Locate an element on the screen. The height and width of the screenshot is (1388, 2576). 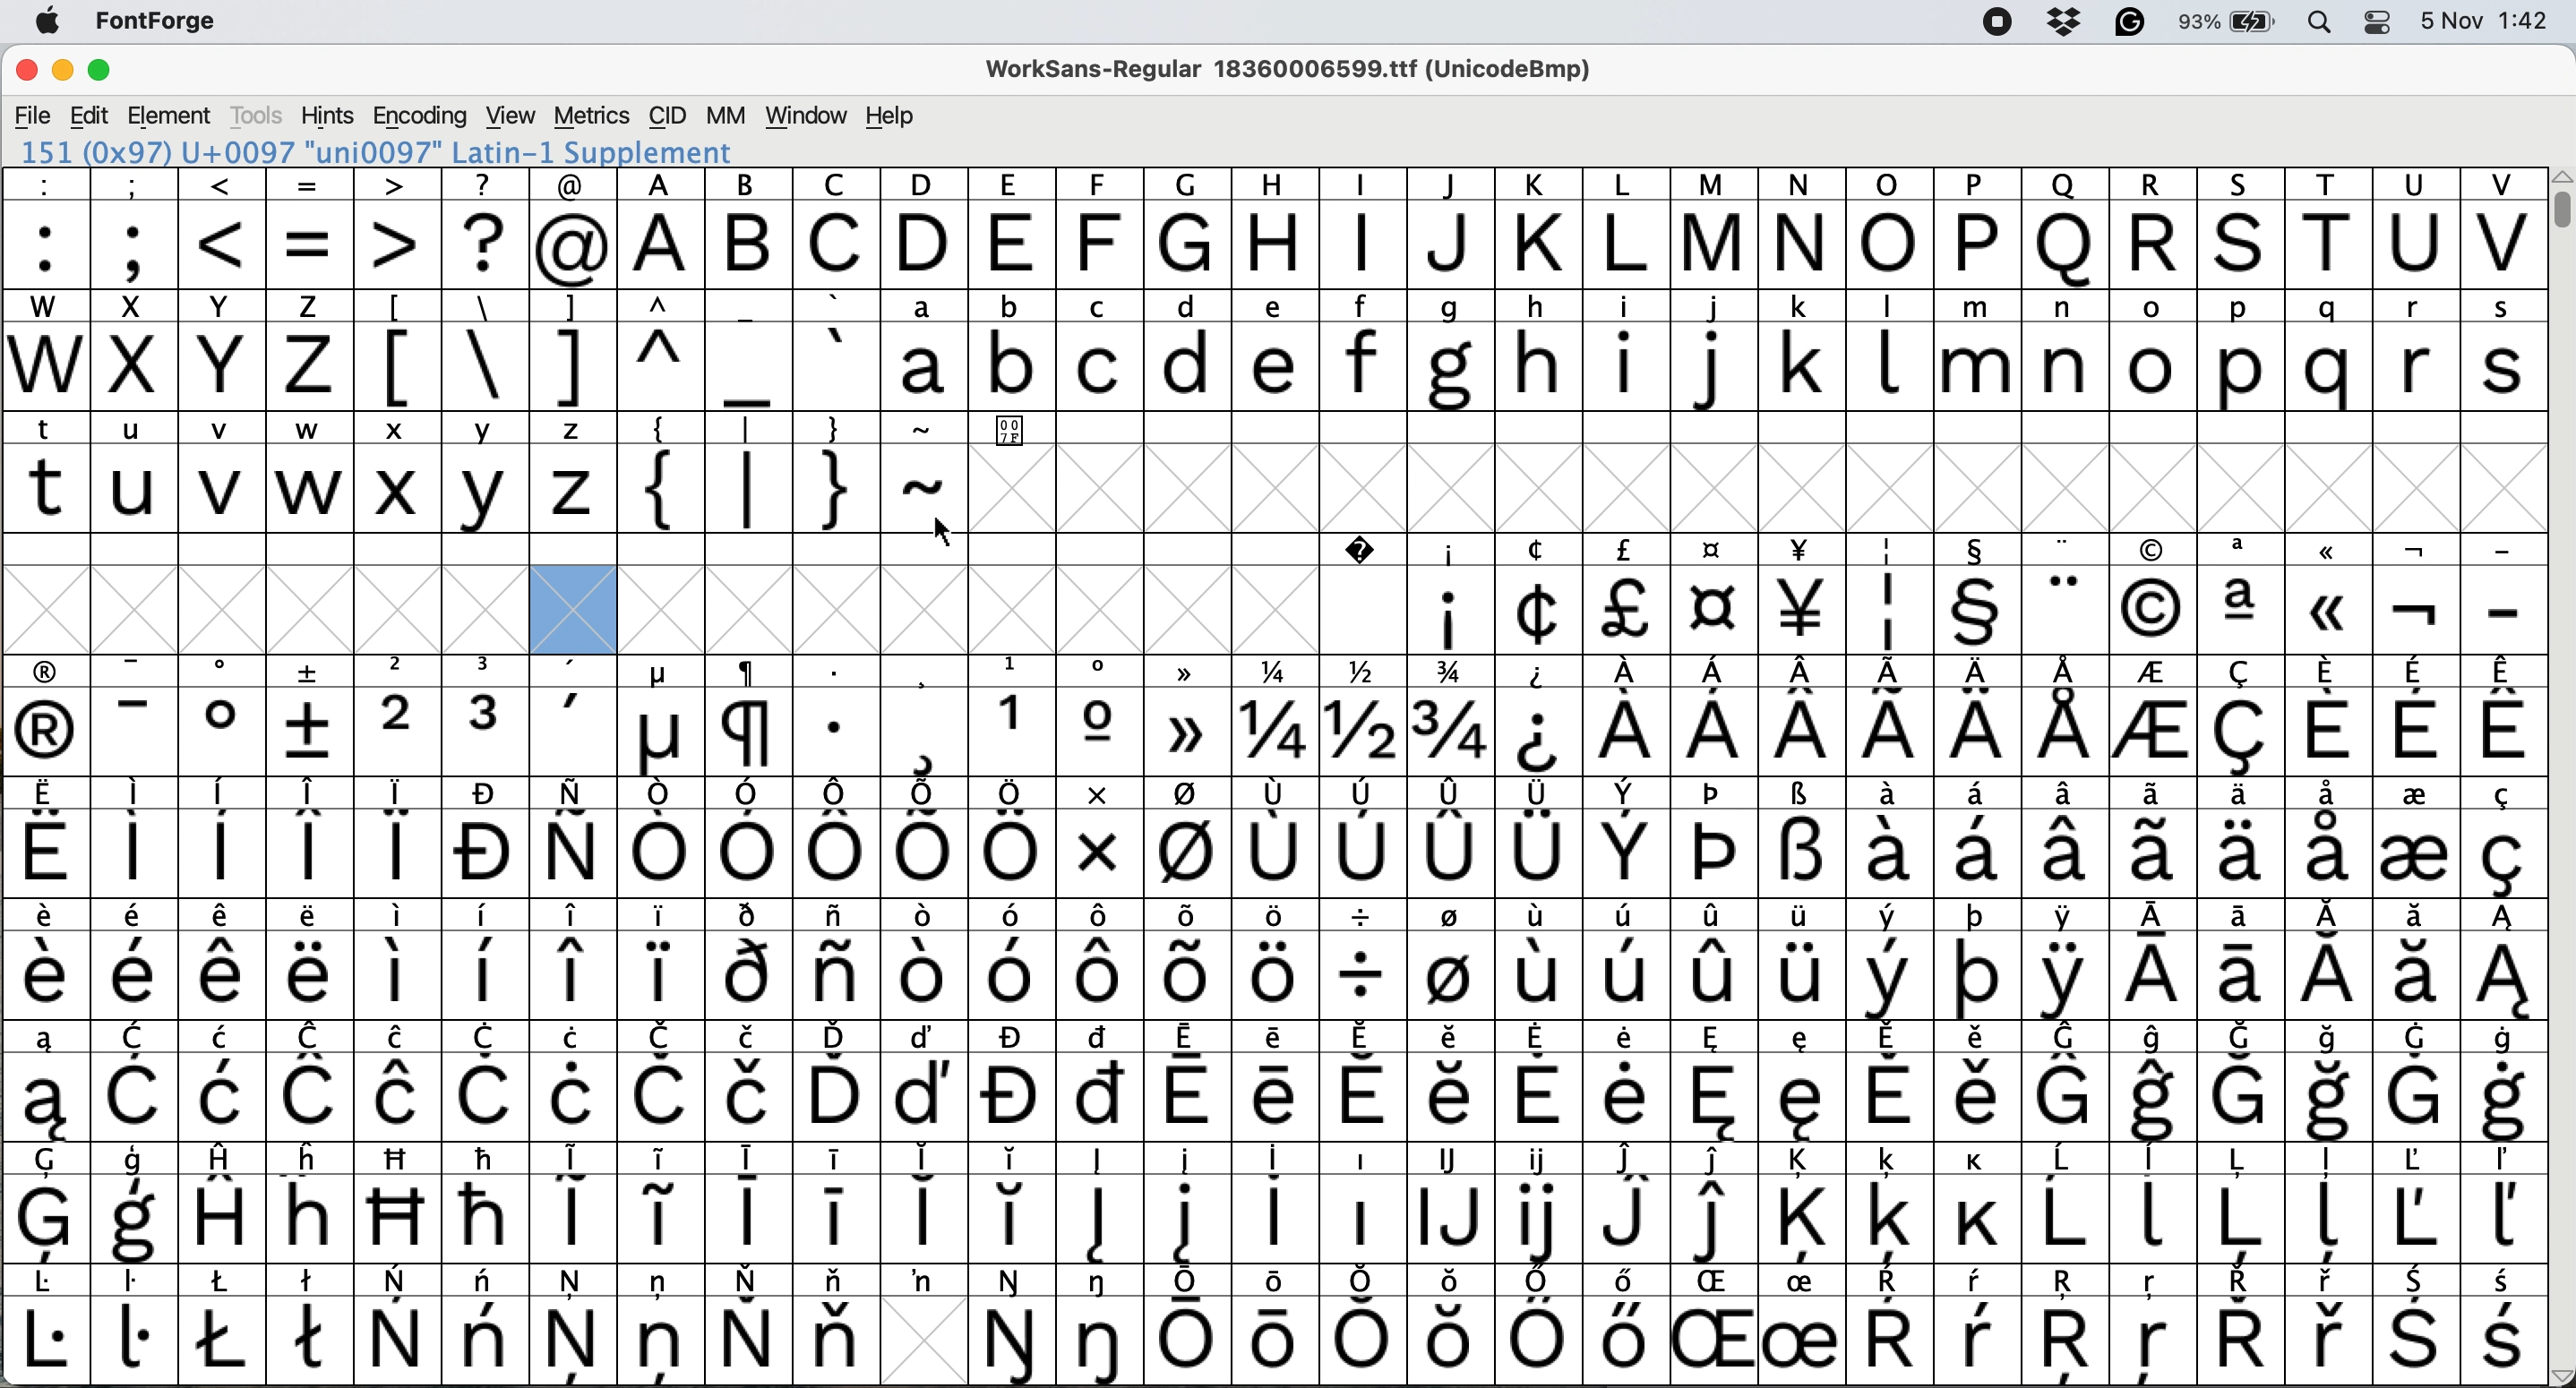
symbol is located at coordinates (1189, 838).